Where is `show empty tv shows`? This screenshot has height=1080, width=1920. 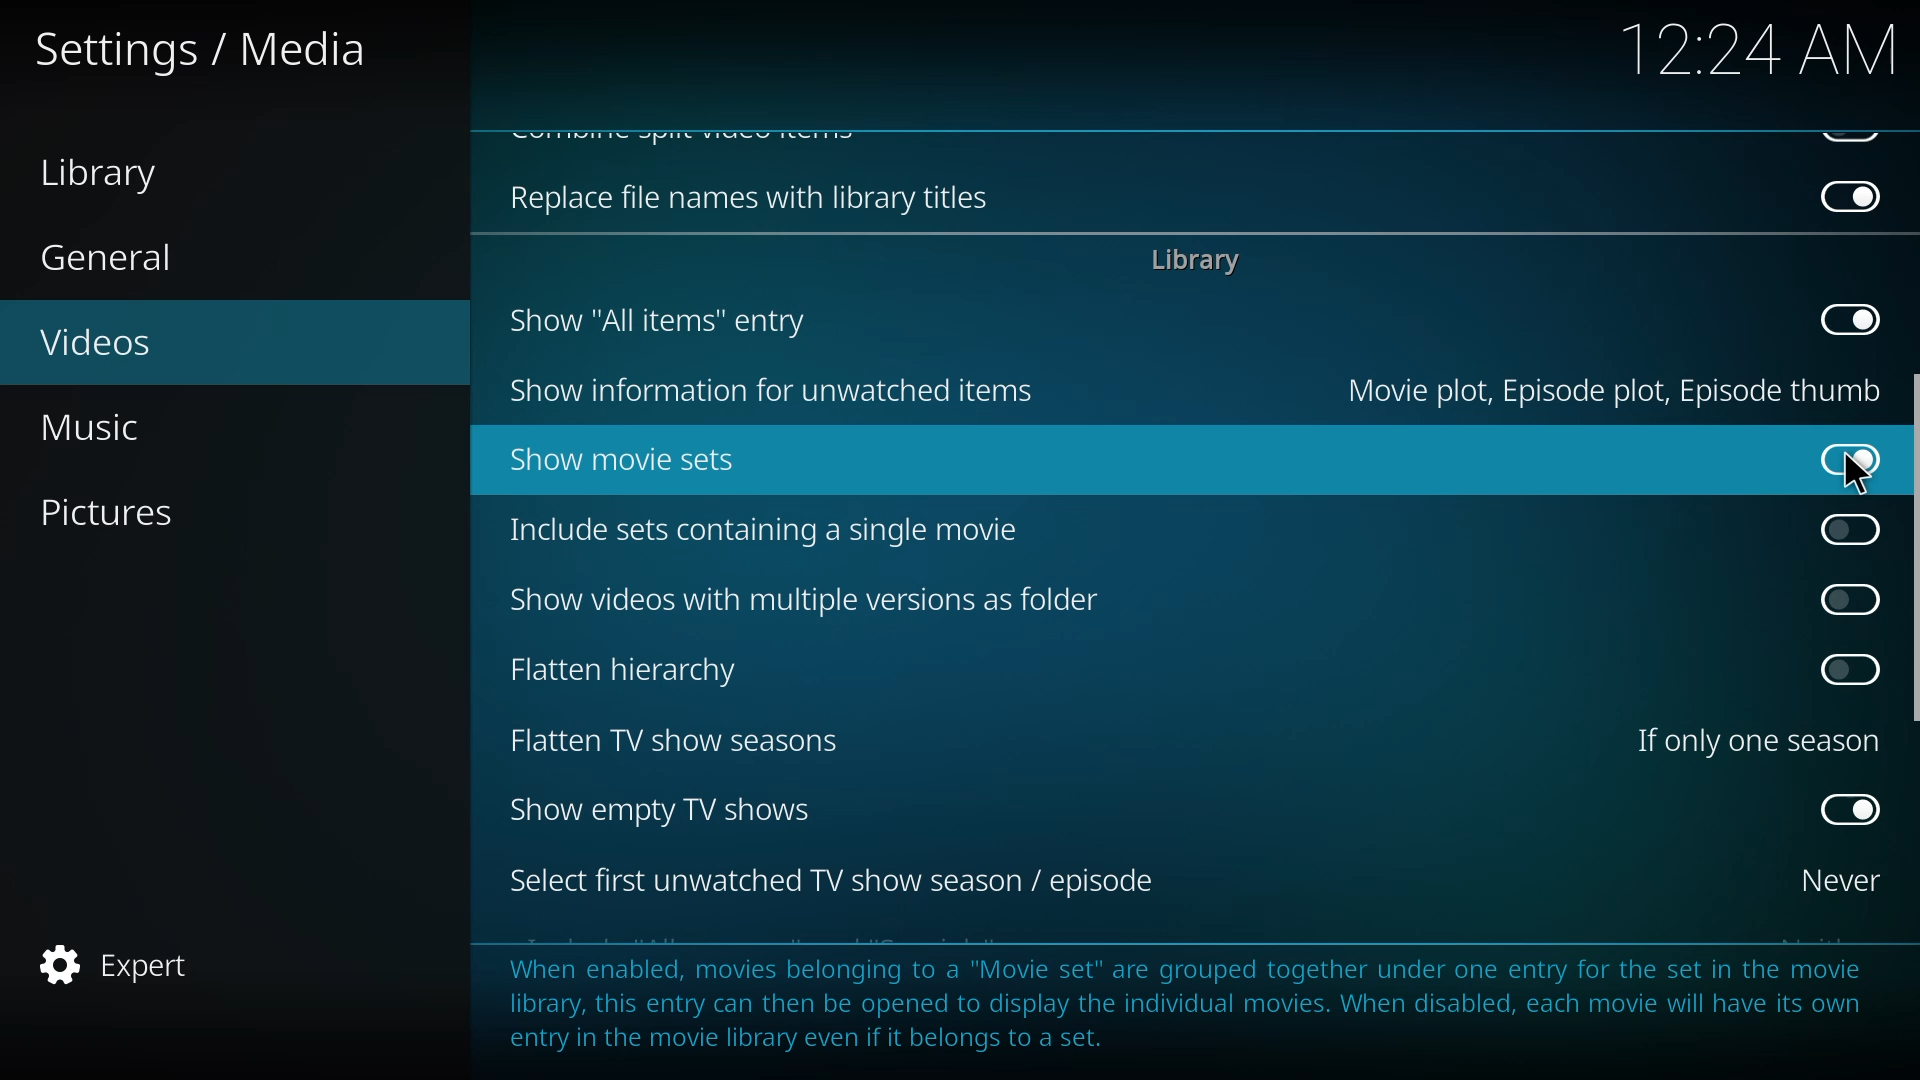
show empty tv shows is located at coordinates (661, 810).